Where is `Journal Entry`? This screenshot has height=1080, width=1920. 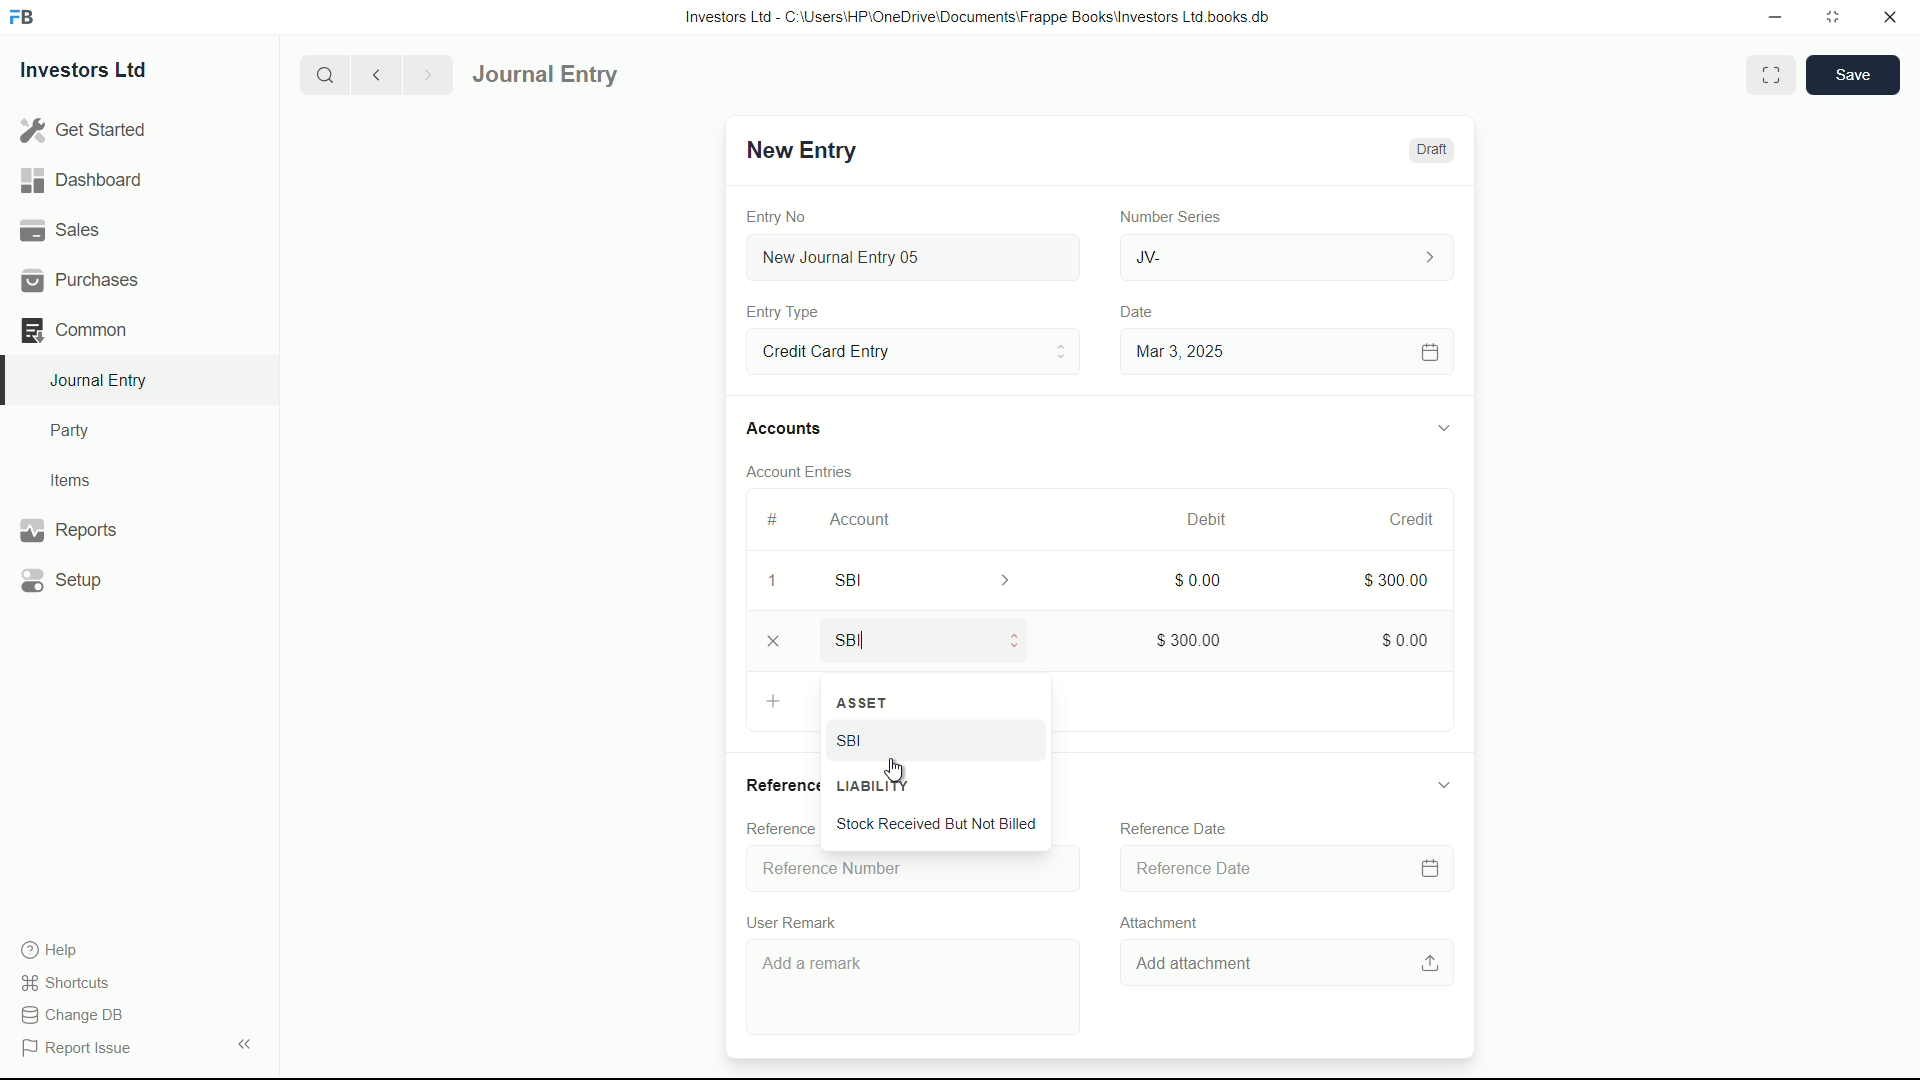
Journal Entry is located at coordinates (603, 75).